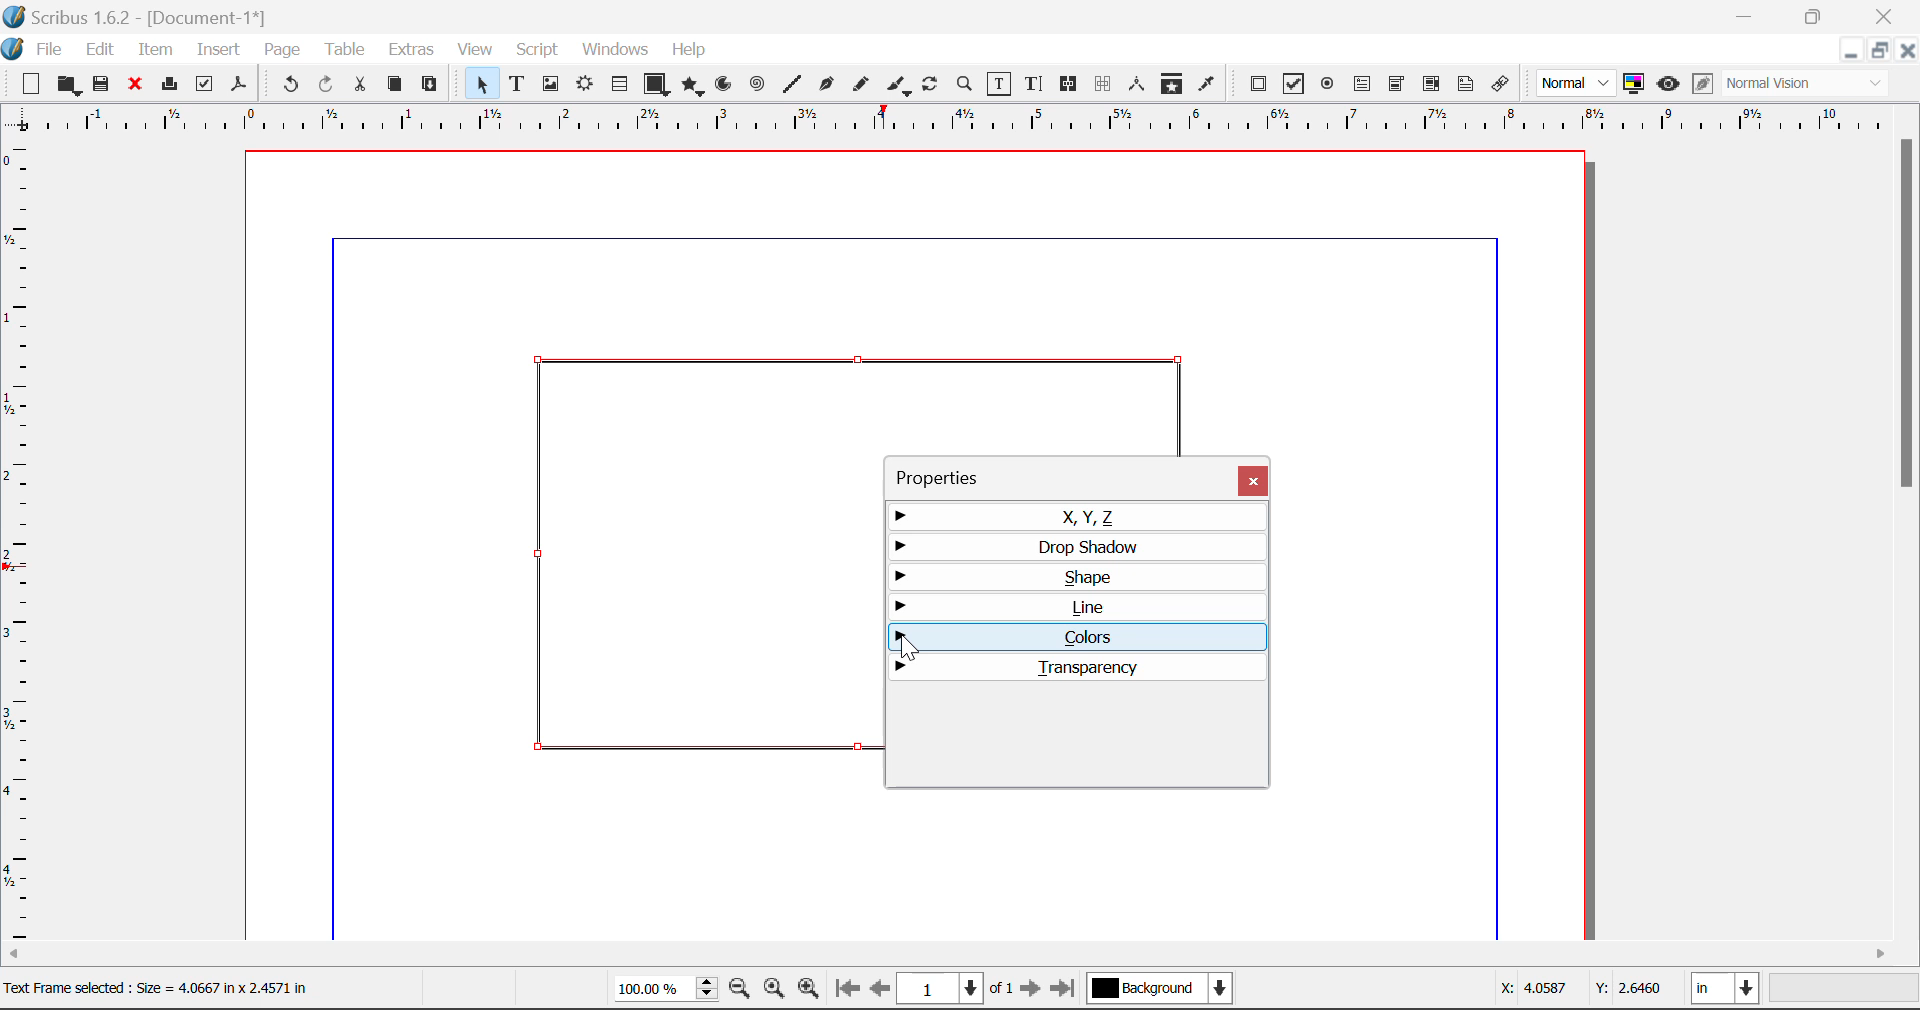 The height and width of the screenshot is (1010, 1920). Describe the element at coordinates (36, 47) in the screenshot. I see `File` at that location.